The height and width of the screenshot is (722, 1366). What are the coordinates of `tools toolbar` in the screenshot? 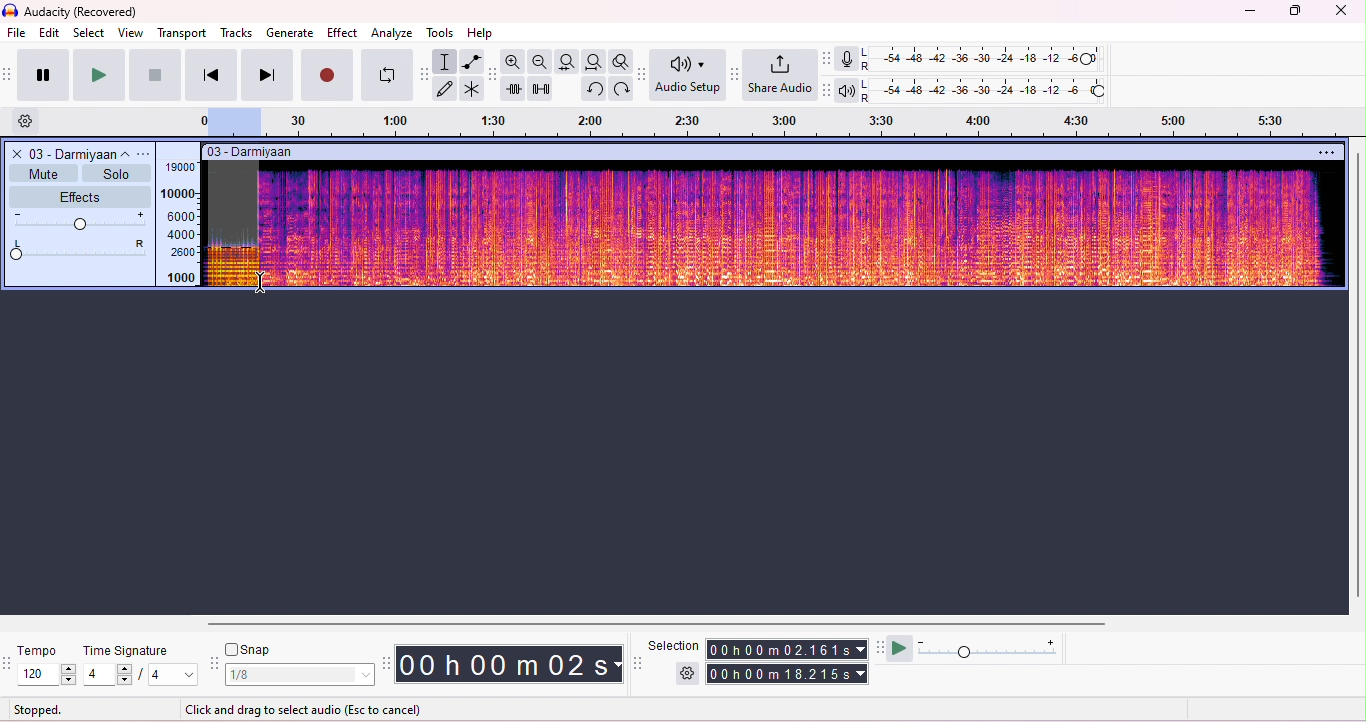 It's located at (424, 75).